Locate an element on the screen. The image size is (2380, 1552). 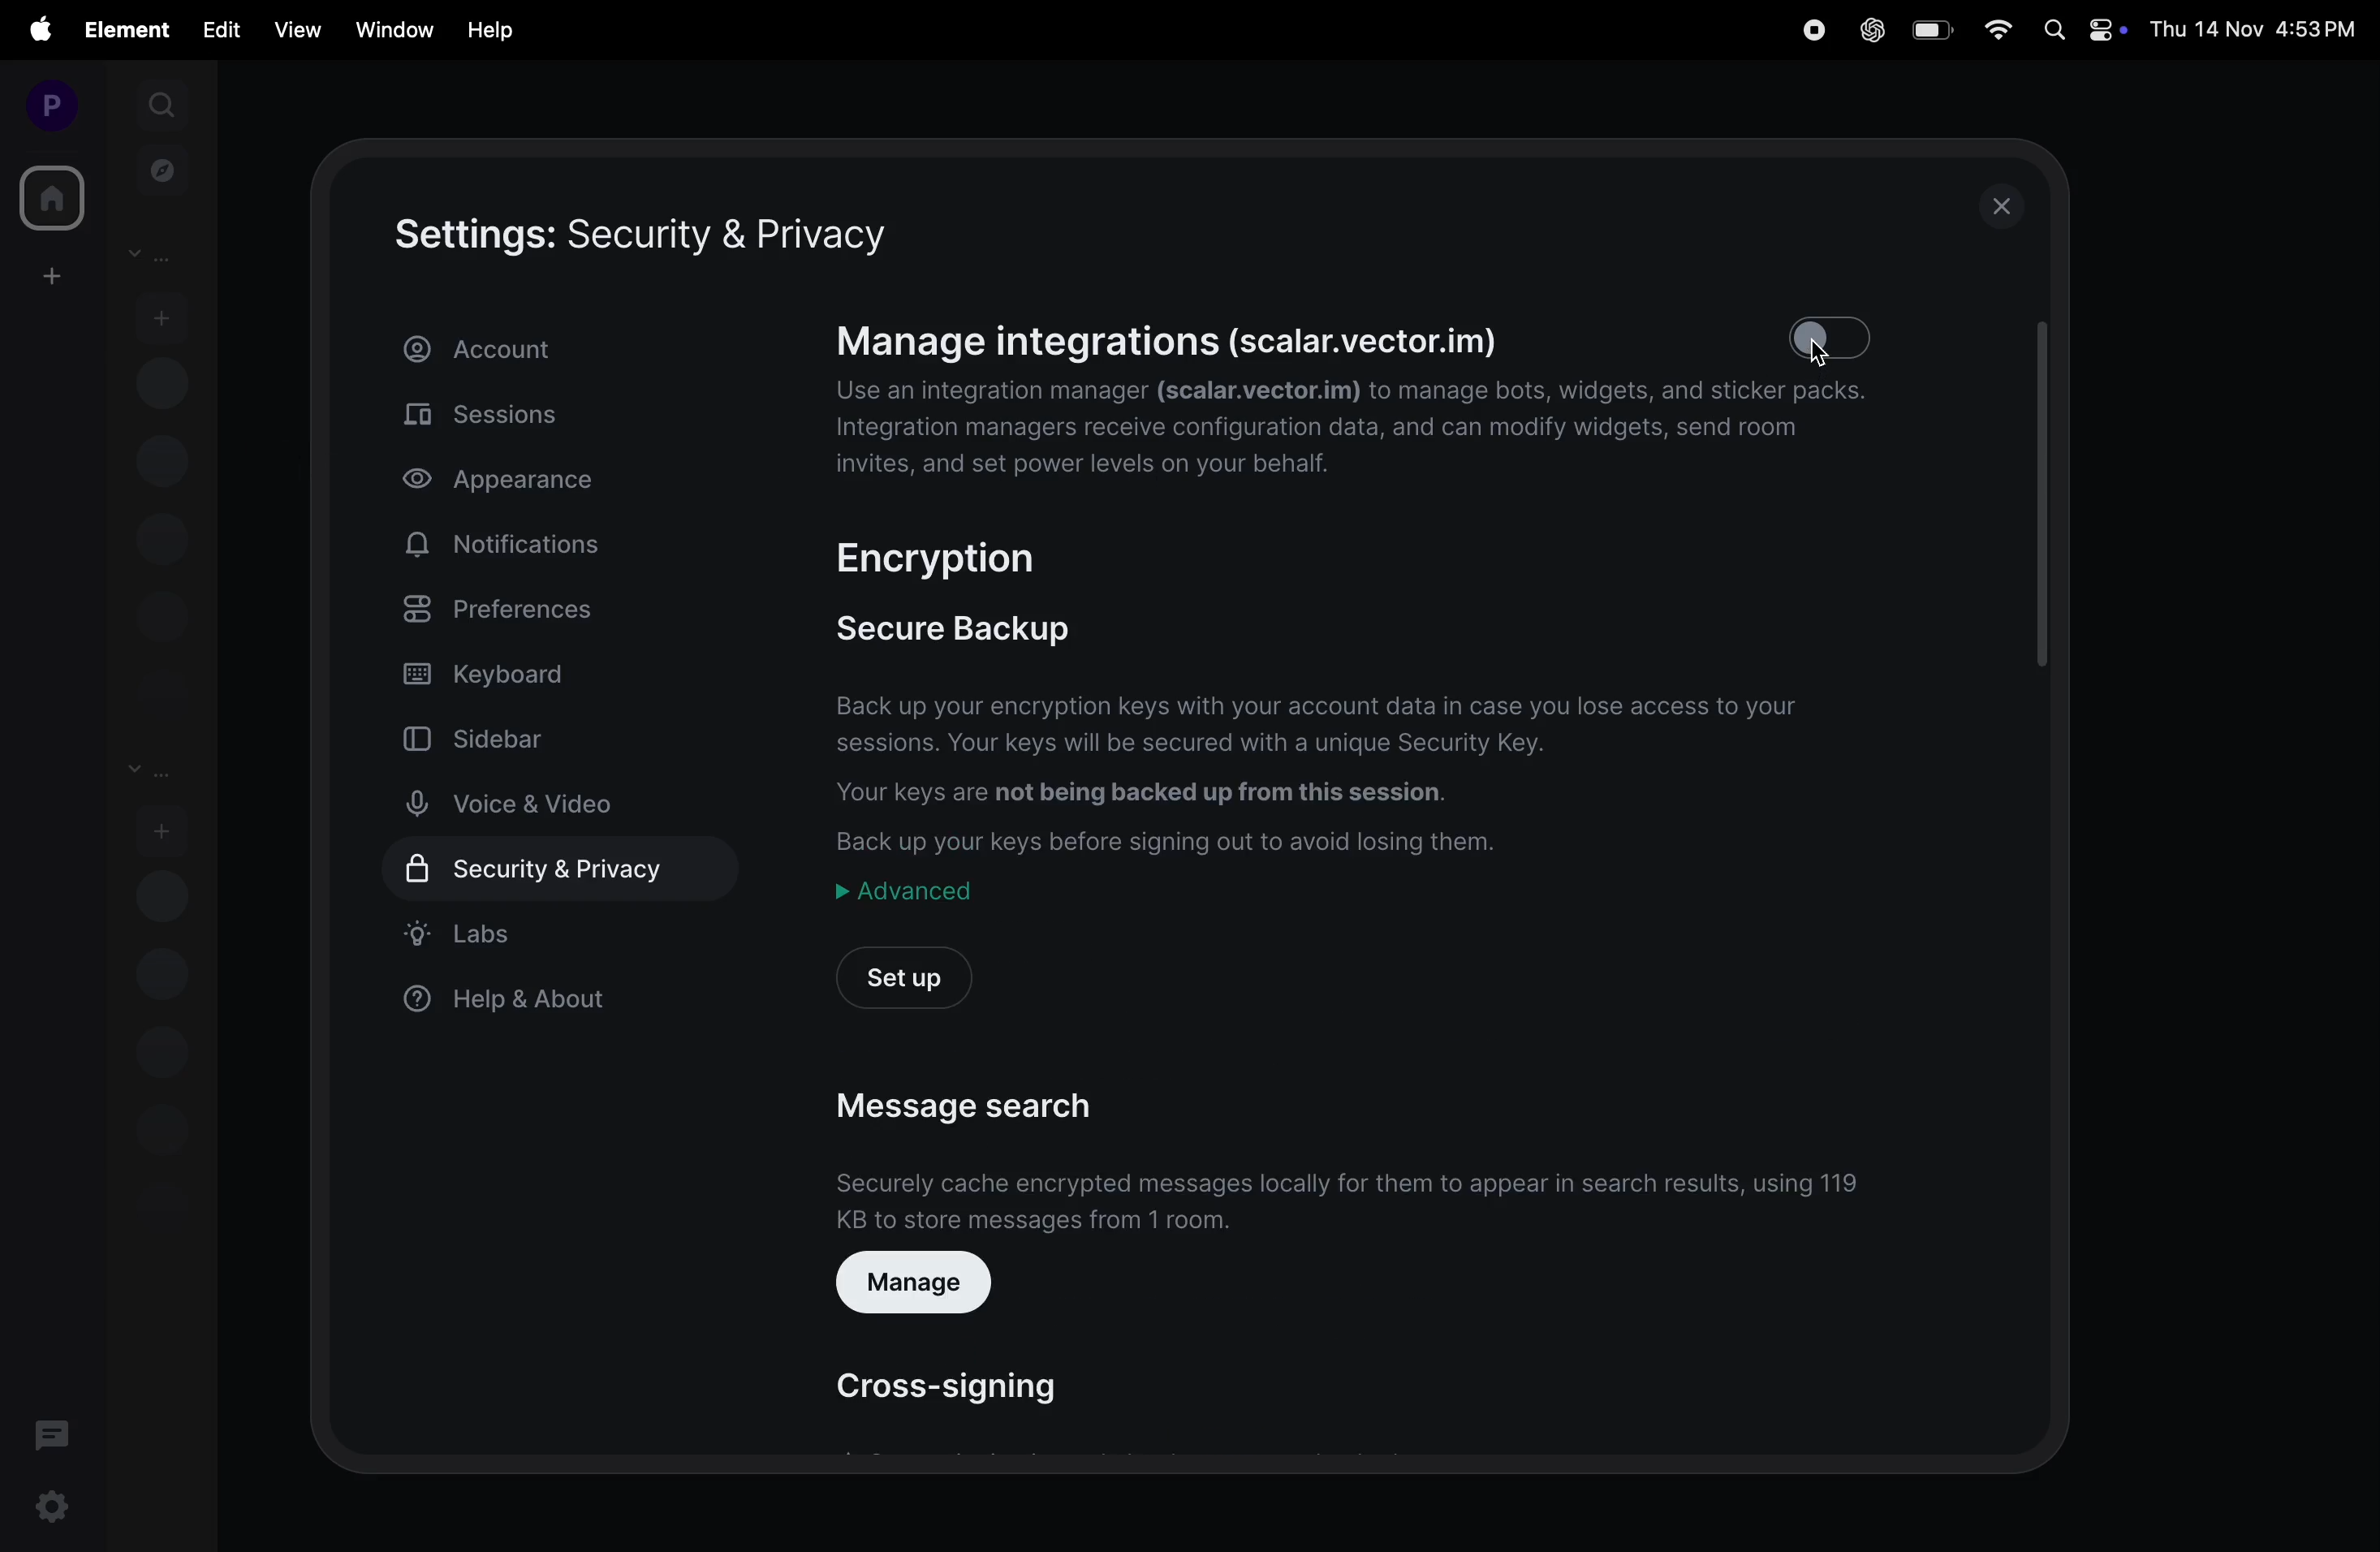
keyboard is located at coordinates (482, 678).